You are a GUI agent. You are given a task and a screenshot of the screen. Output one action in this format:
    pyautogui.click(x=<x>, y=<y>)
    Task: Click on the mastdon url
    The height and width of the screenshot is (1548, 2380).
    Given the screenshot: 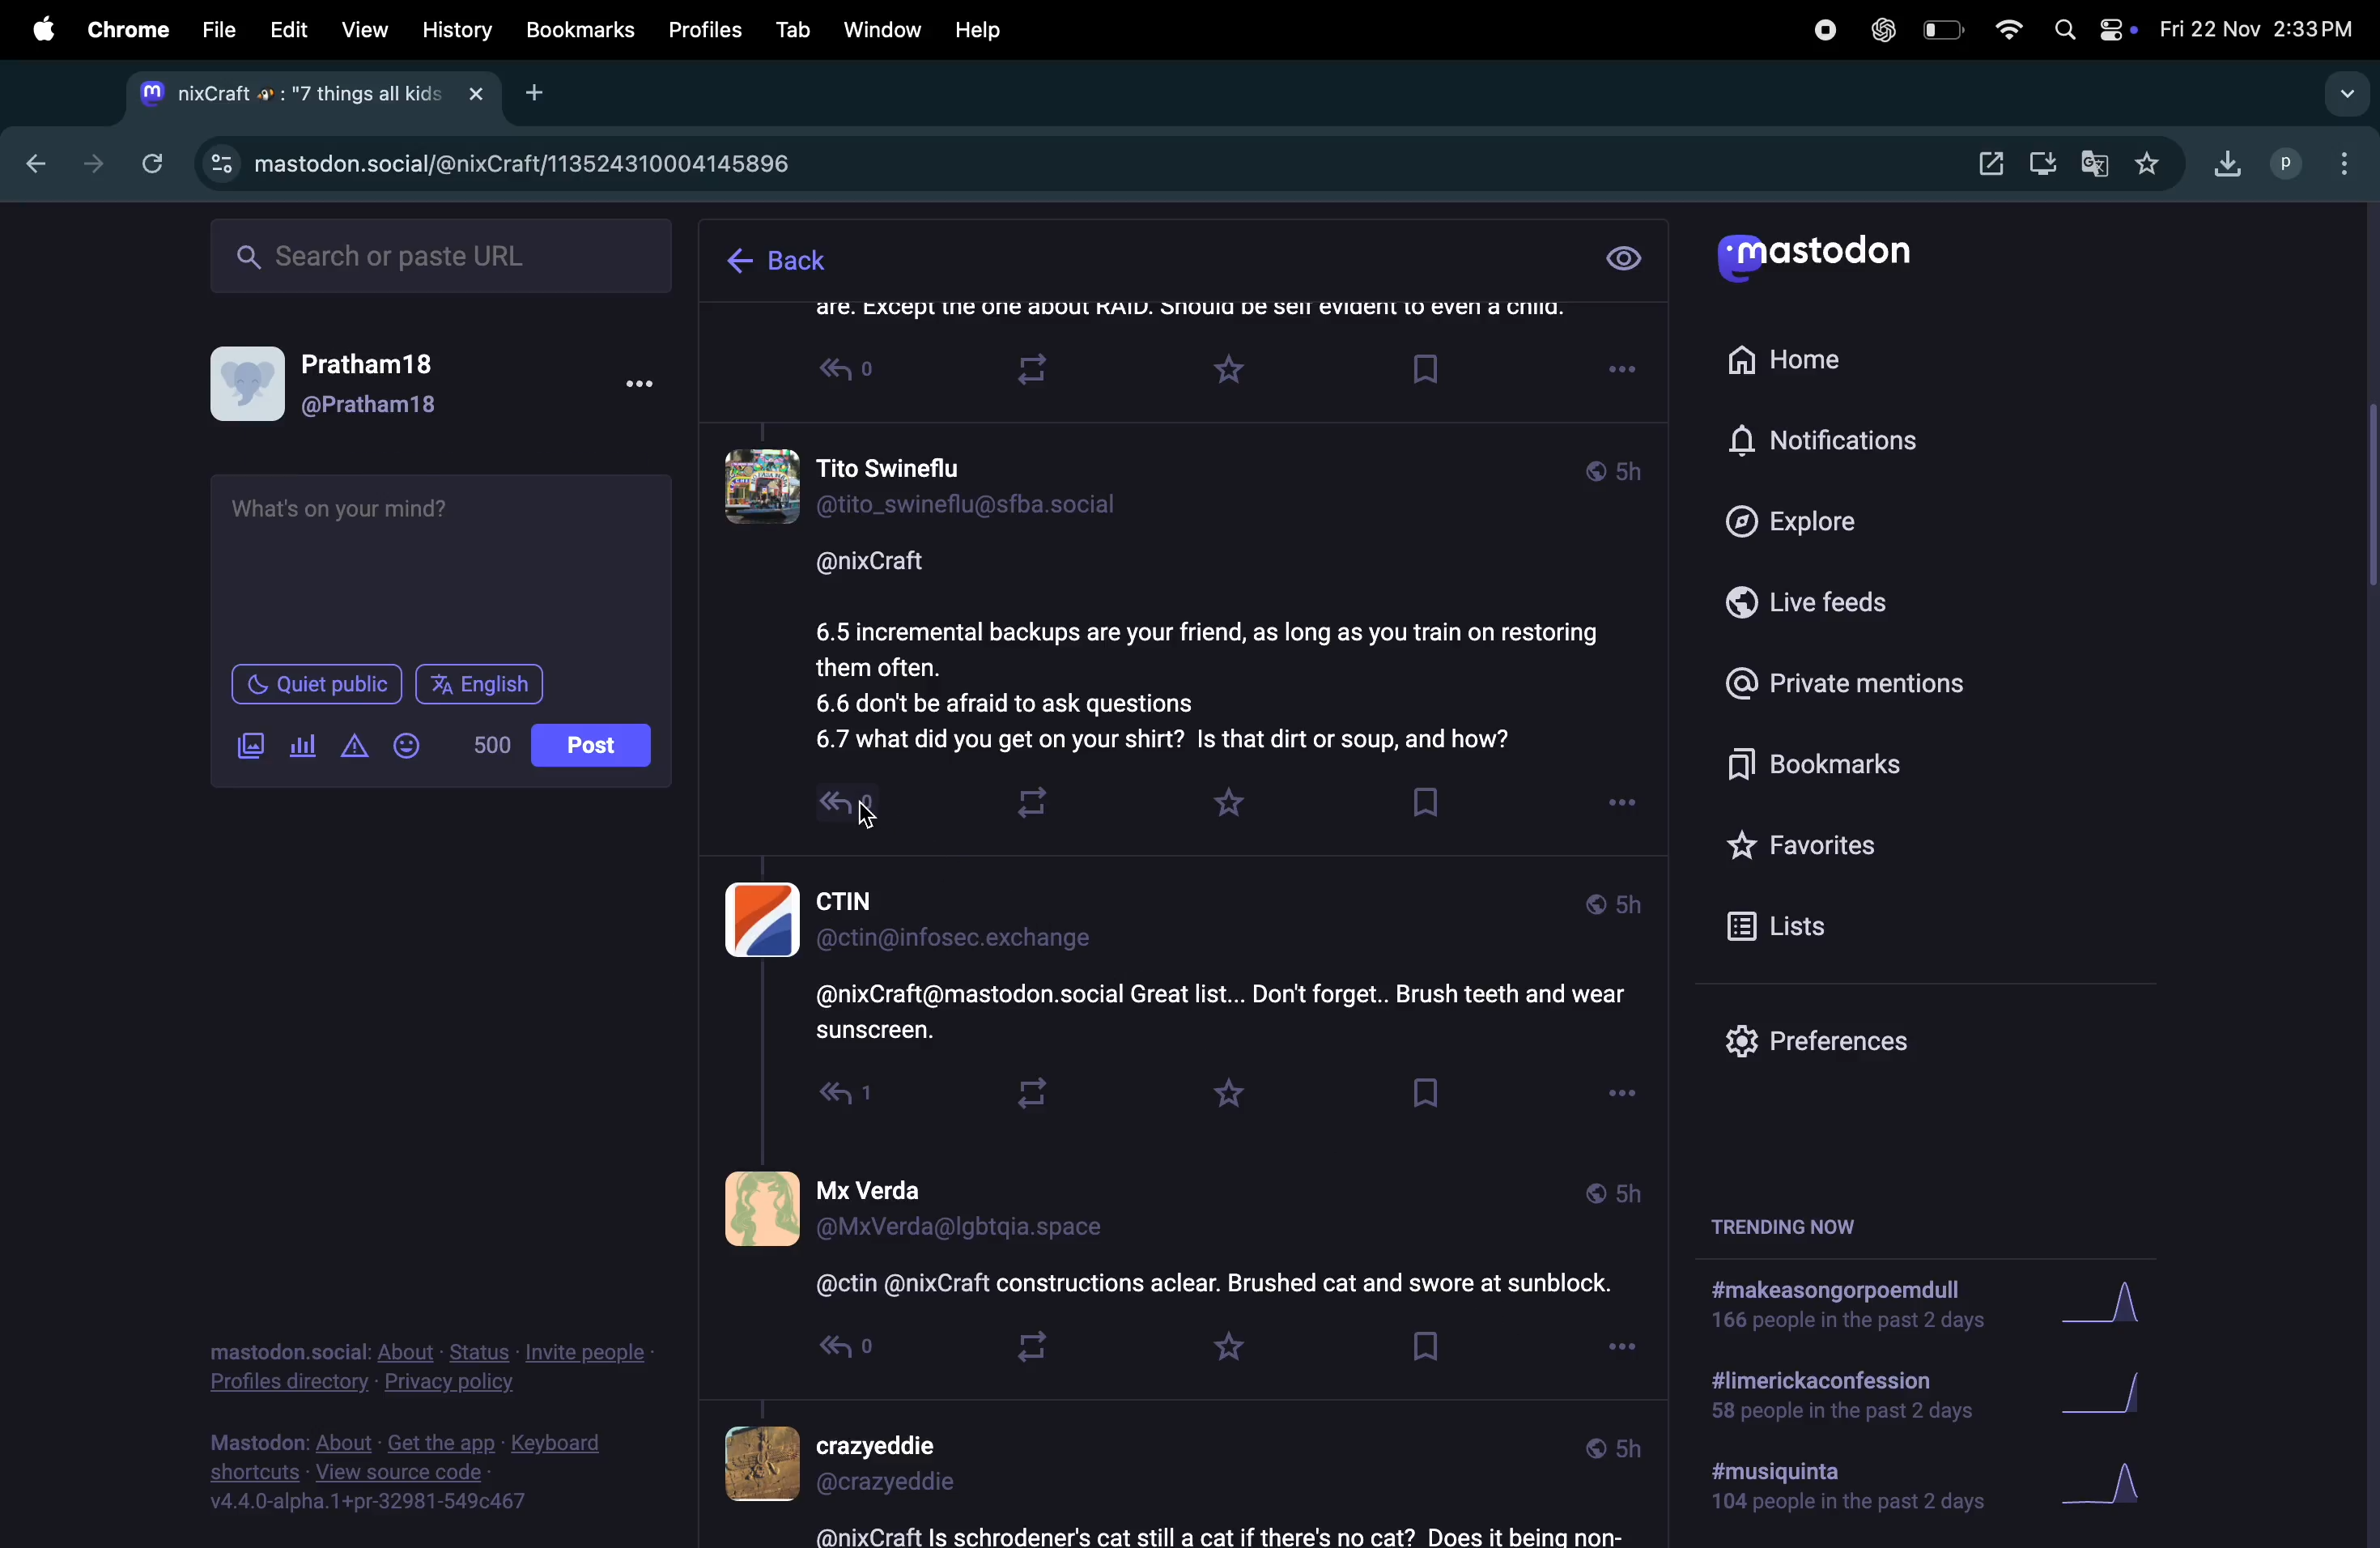 What is the action you would take?
    pyautogui.click(x=564, y=158)
    